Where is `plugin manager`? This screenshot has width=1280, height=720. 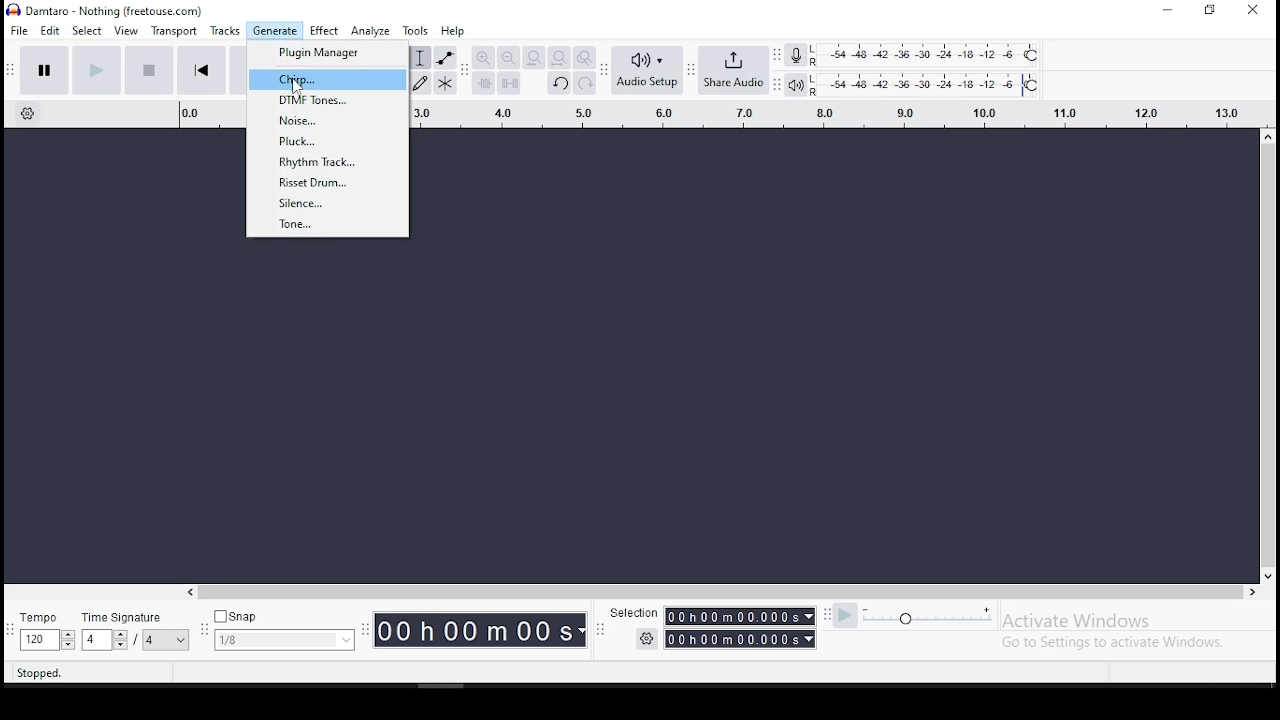 plugin manager is located at coordinates (329, 54).